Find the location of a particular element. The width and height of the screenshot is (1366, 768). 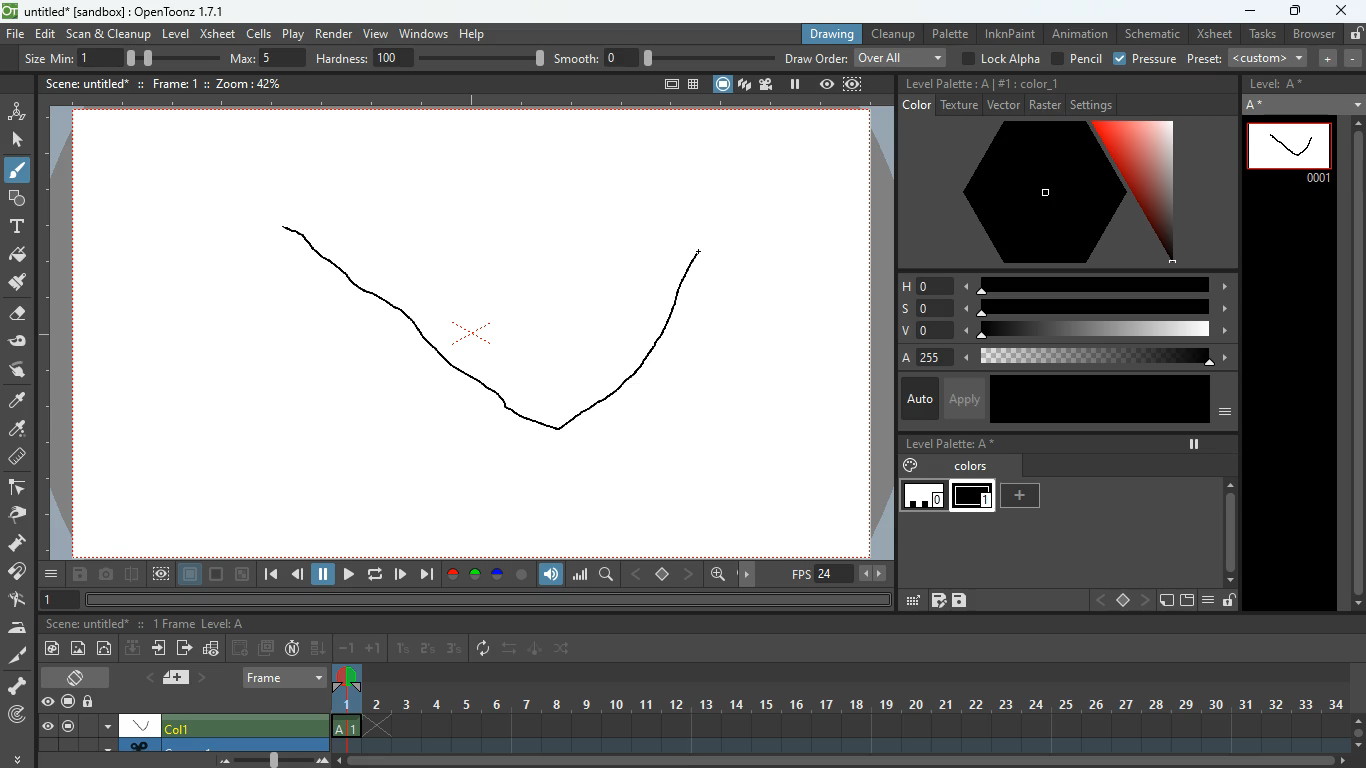

frames is located at coordinates (853, 710).